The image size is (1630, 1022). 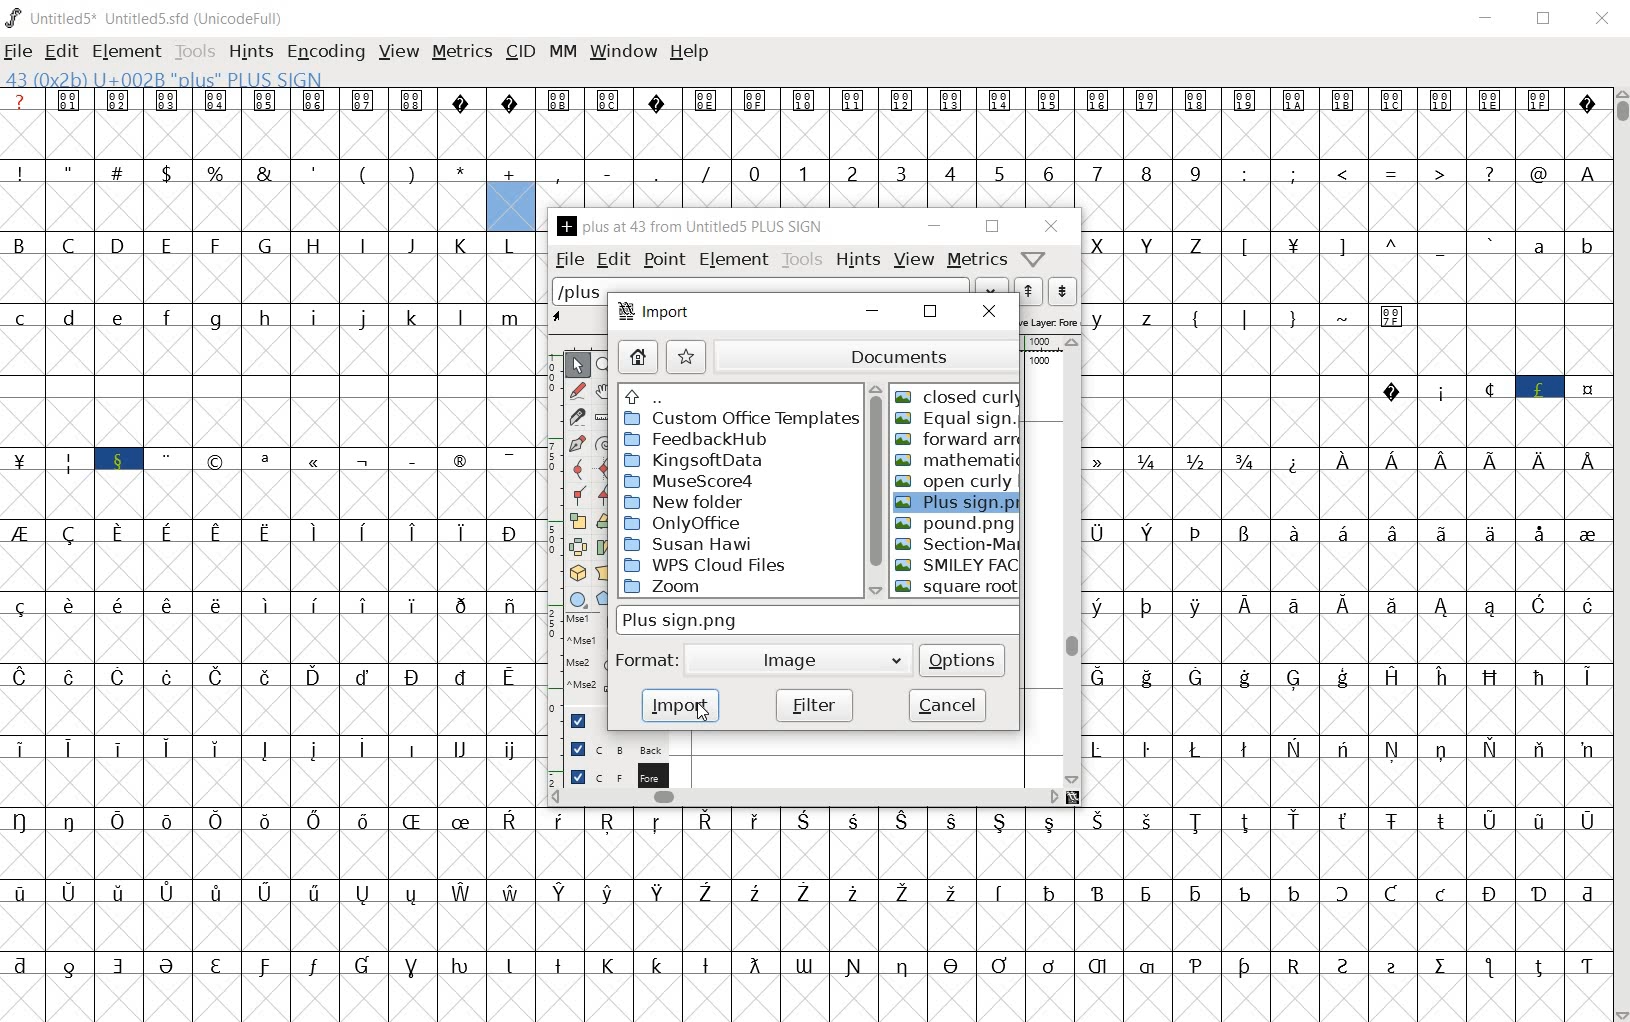 I want to click on window, so click(x=622, y=53).